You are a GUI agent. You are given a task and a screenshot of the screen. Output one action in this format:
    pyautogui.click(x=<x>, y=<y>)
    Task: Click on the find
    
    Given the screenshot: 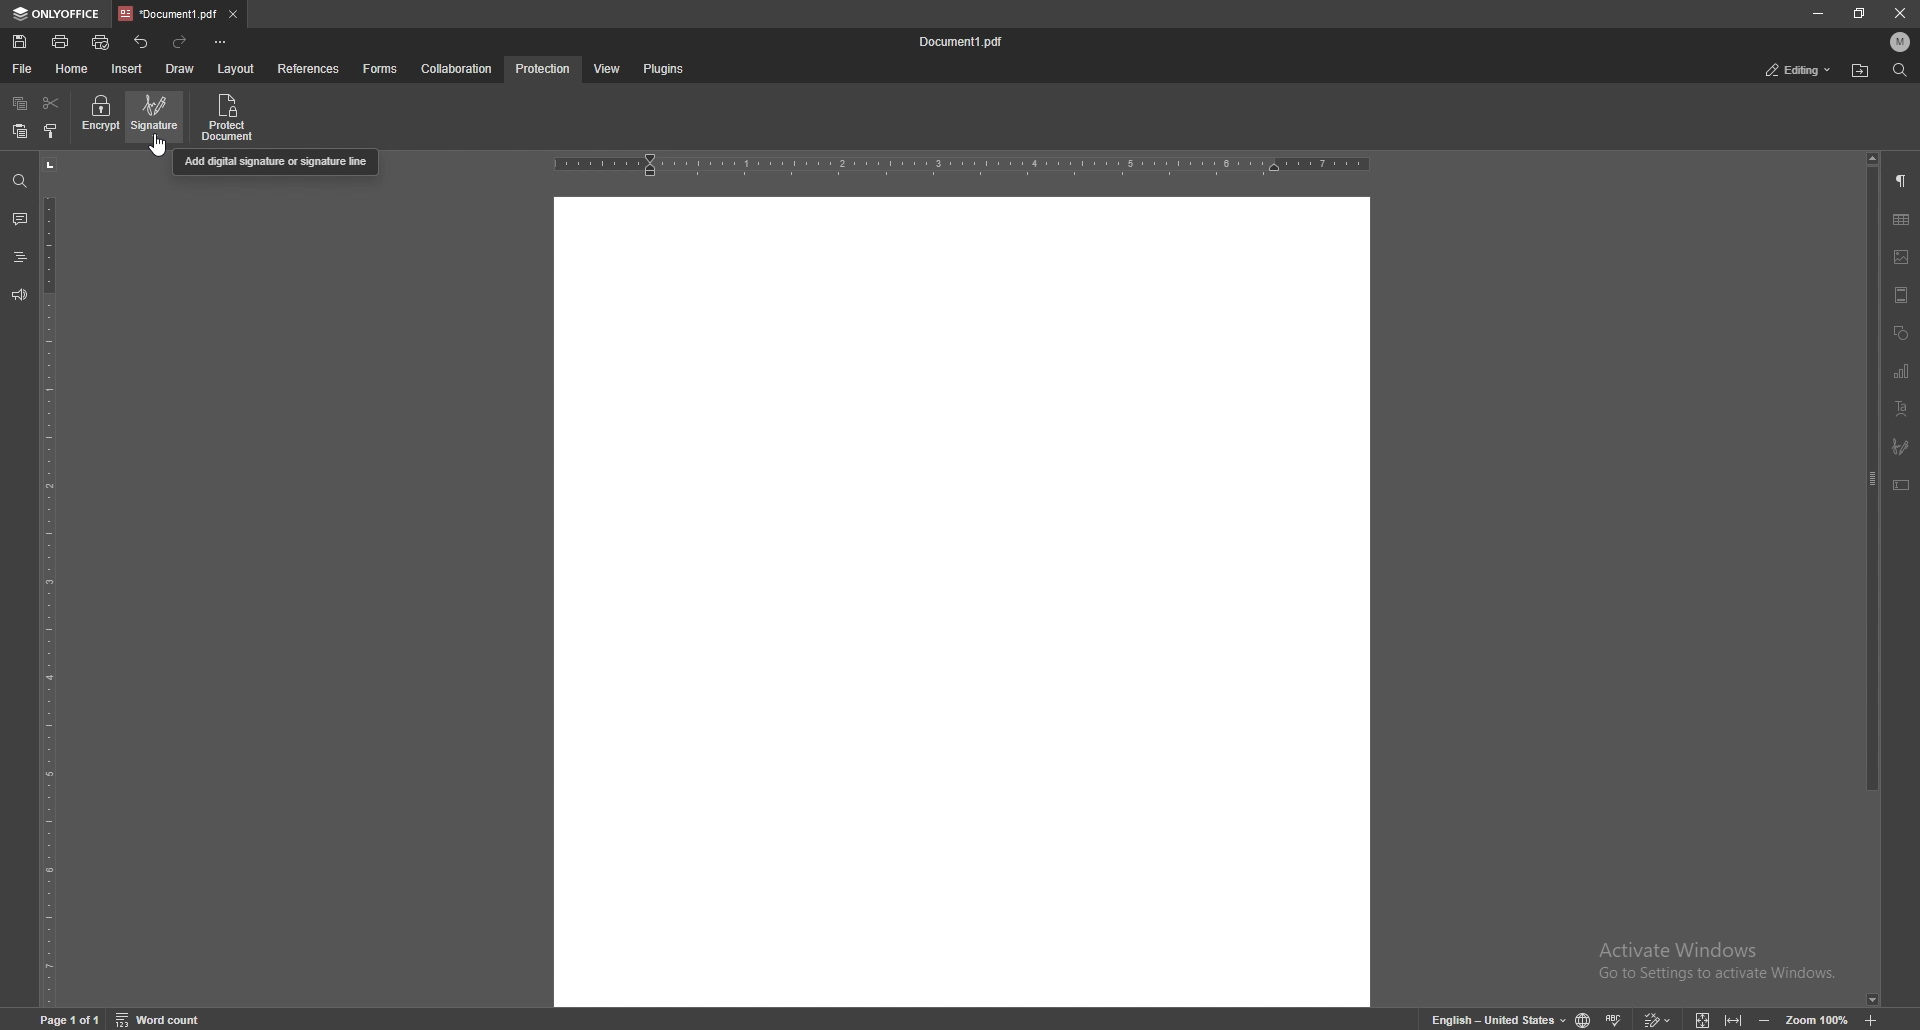 What is the action you would take?
    pyautogui.click(x=1900, y=71)
    